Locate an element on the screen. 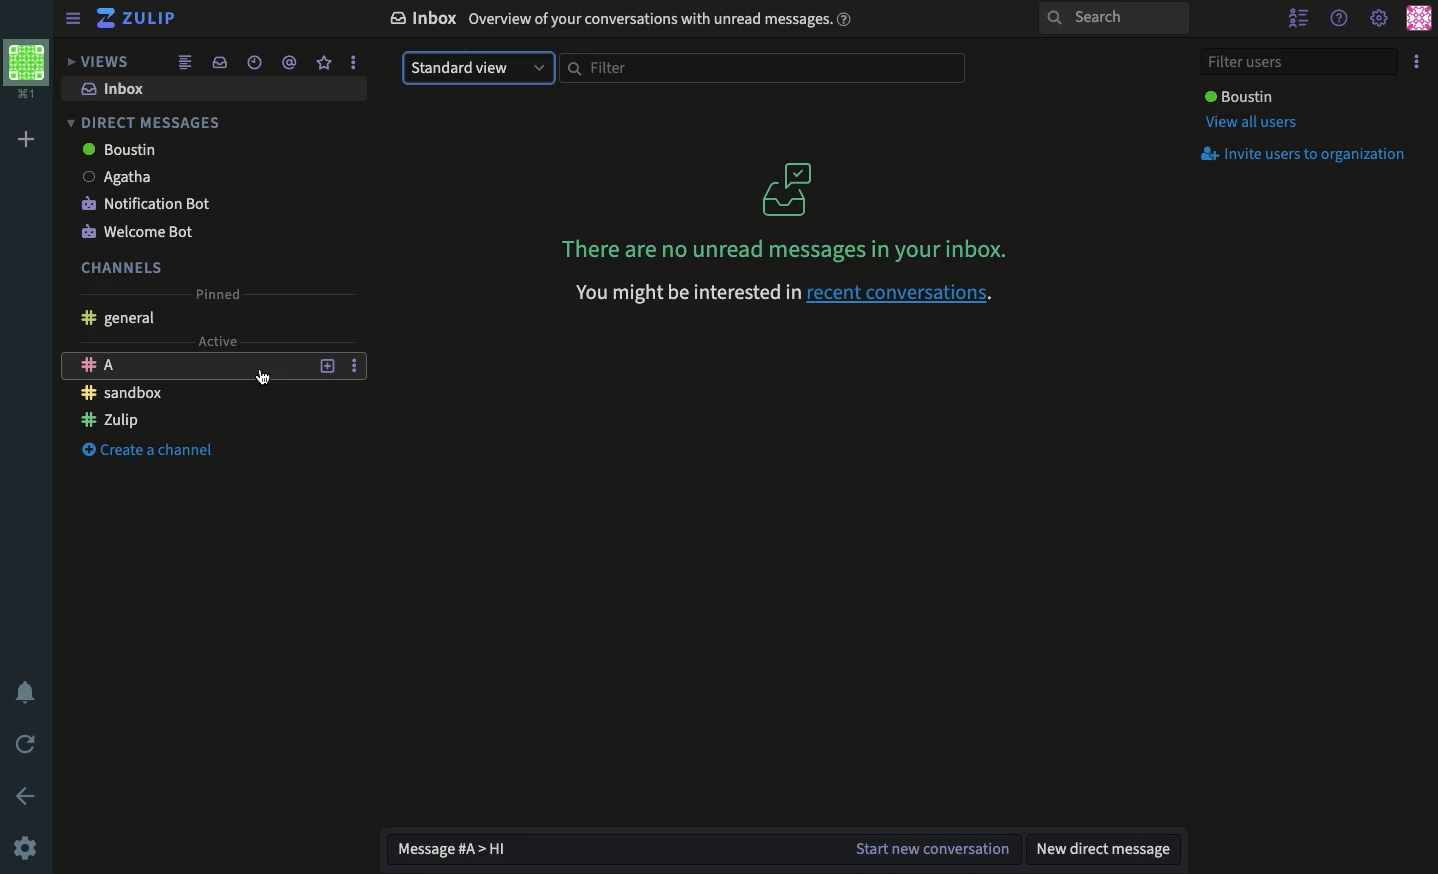  Profile is located at coordinates (25, 67).